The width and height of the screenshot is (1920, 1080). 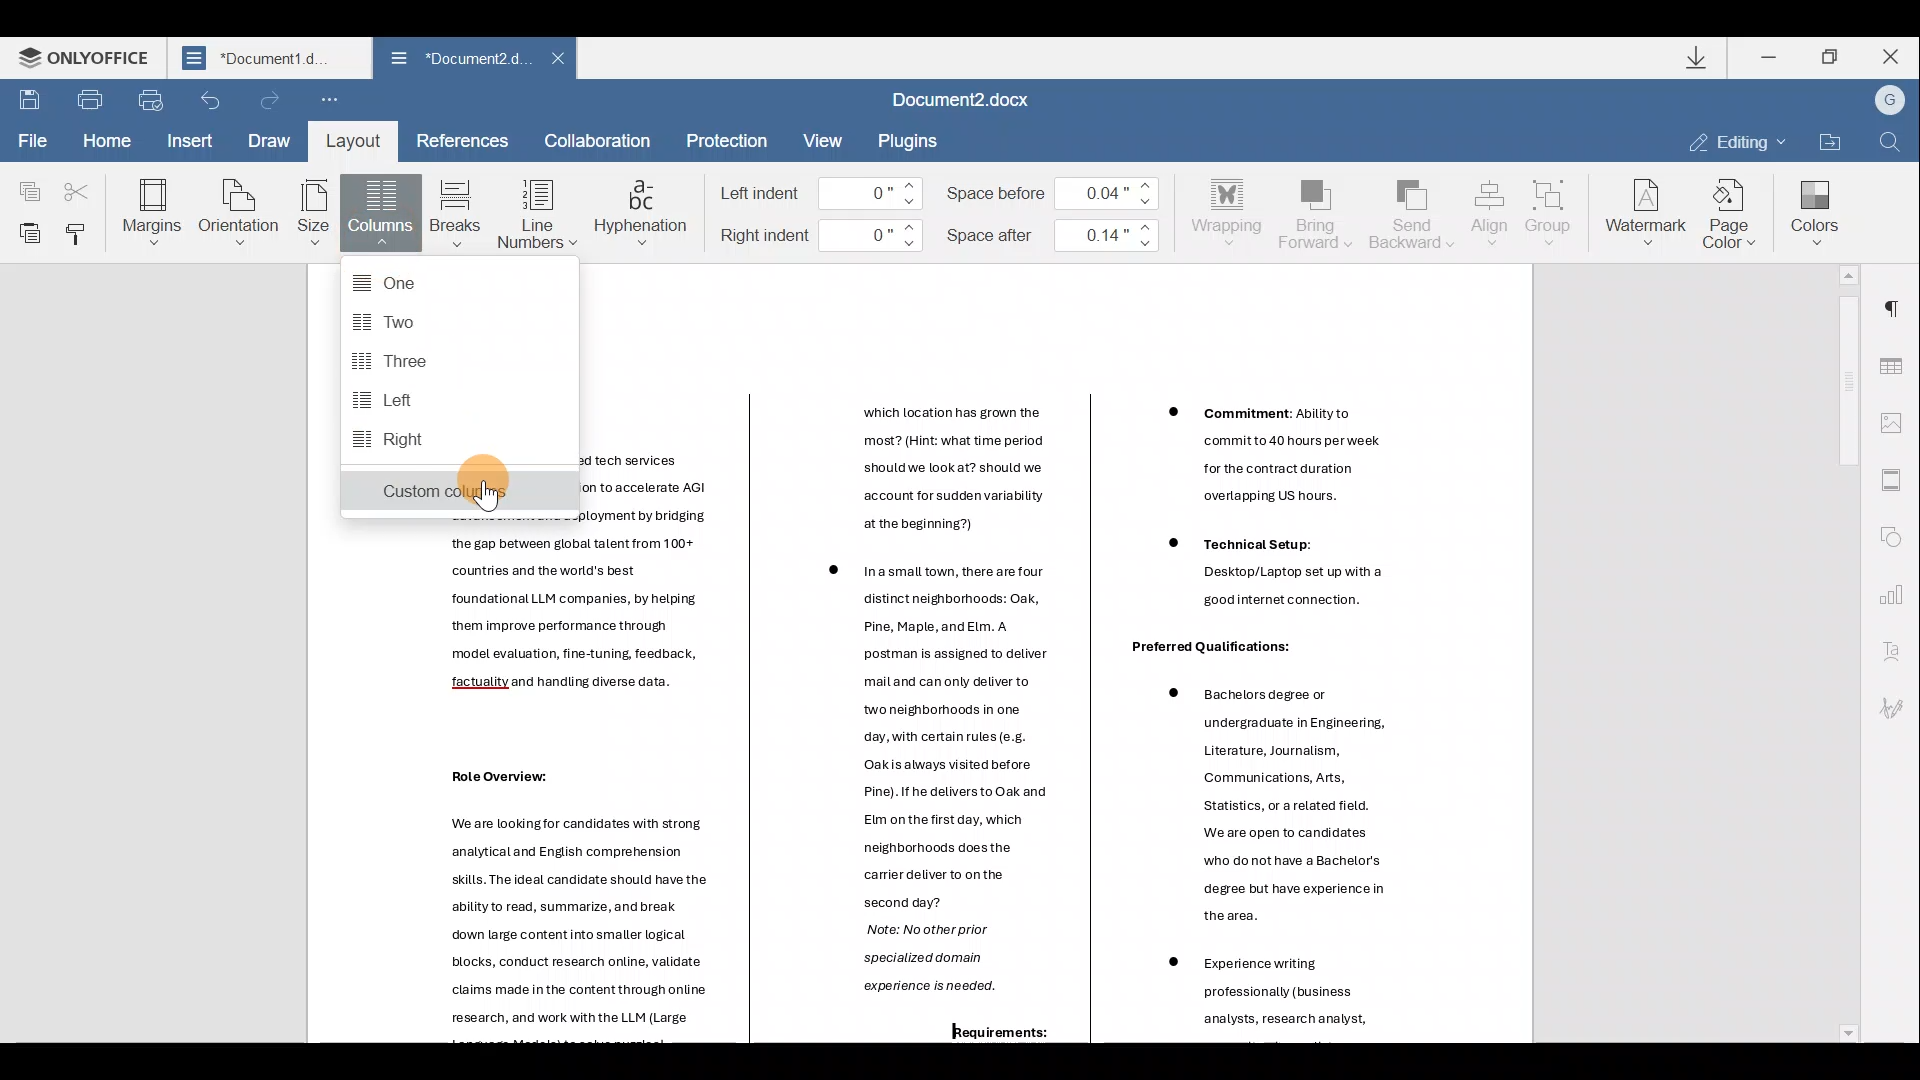 I want to click on Minimize, so click(x=1772, y=56).